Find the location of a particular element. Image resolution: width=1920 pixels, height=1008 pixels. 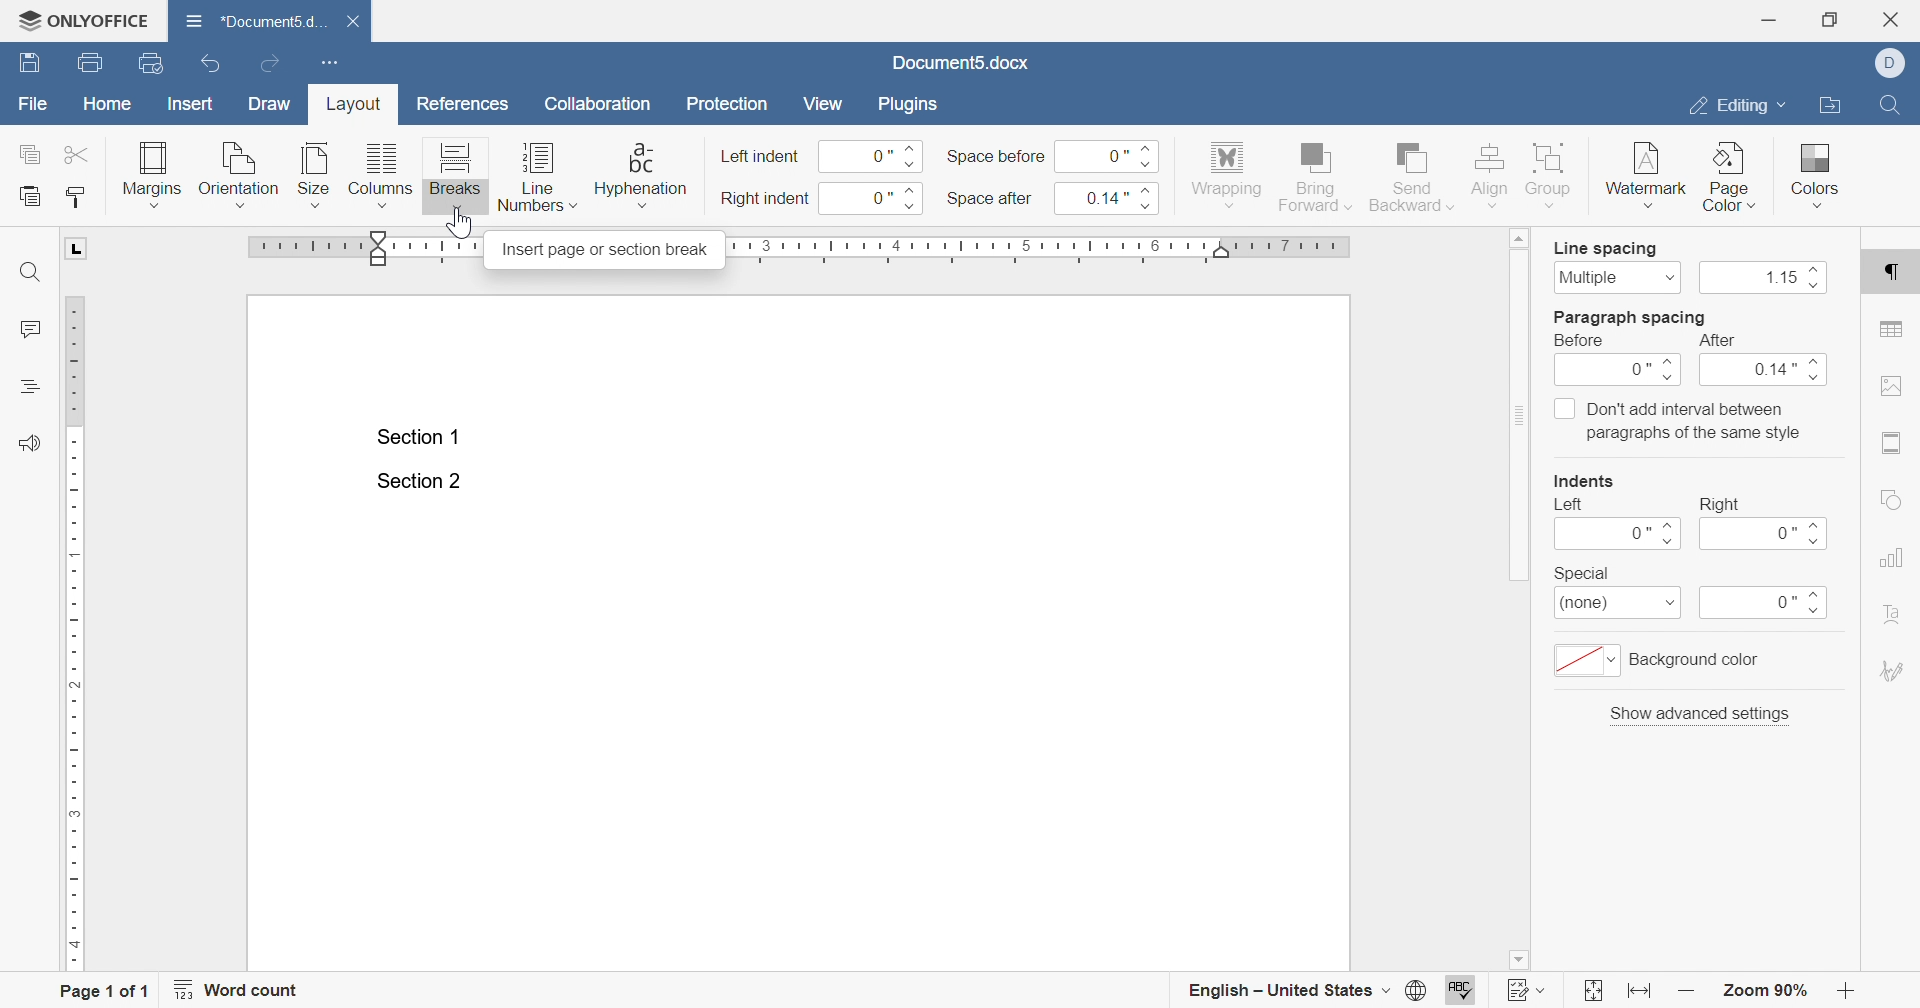

L is located at coordinates (78, 249).